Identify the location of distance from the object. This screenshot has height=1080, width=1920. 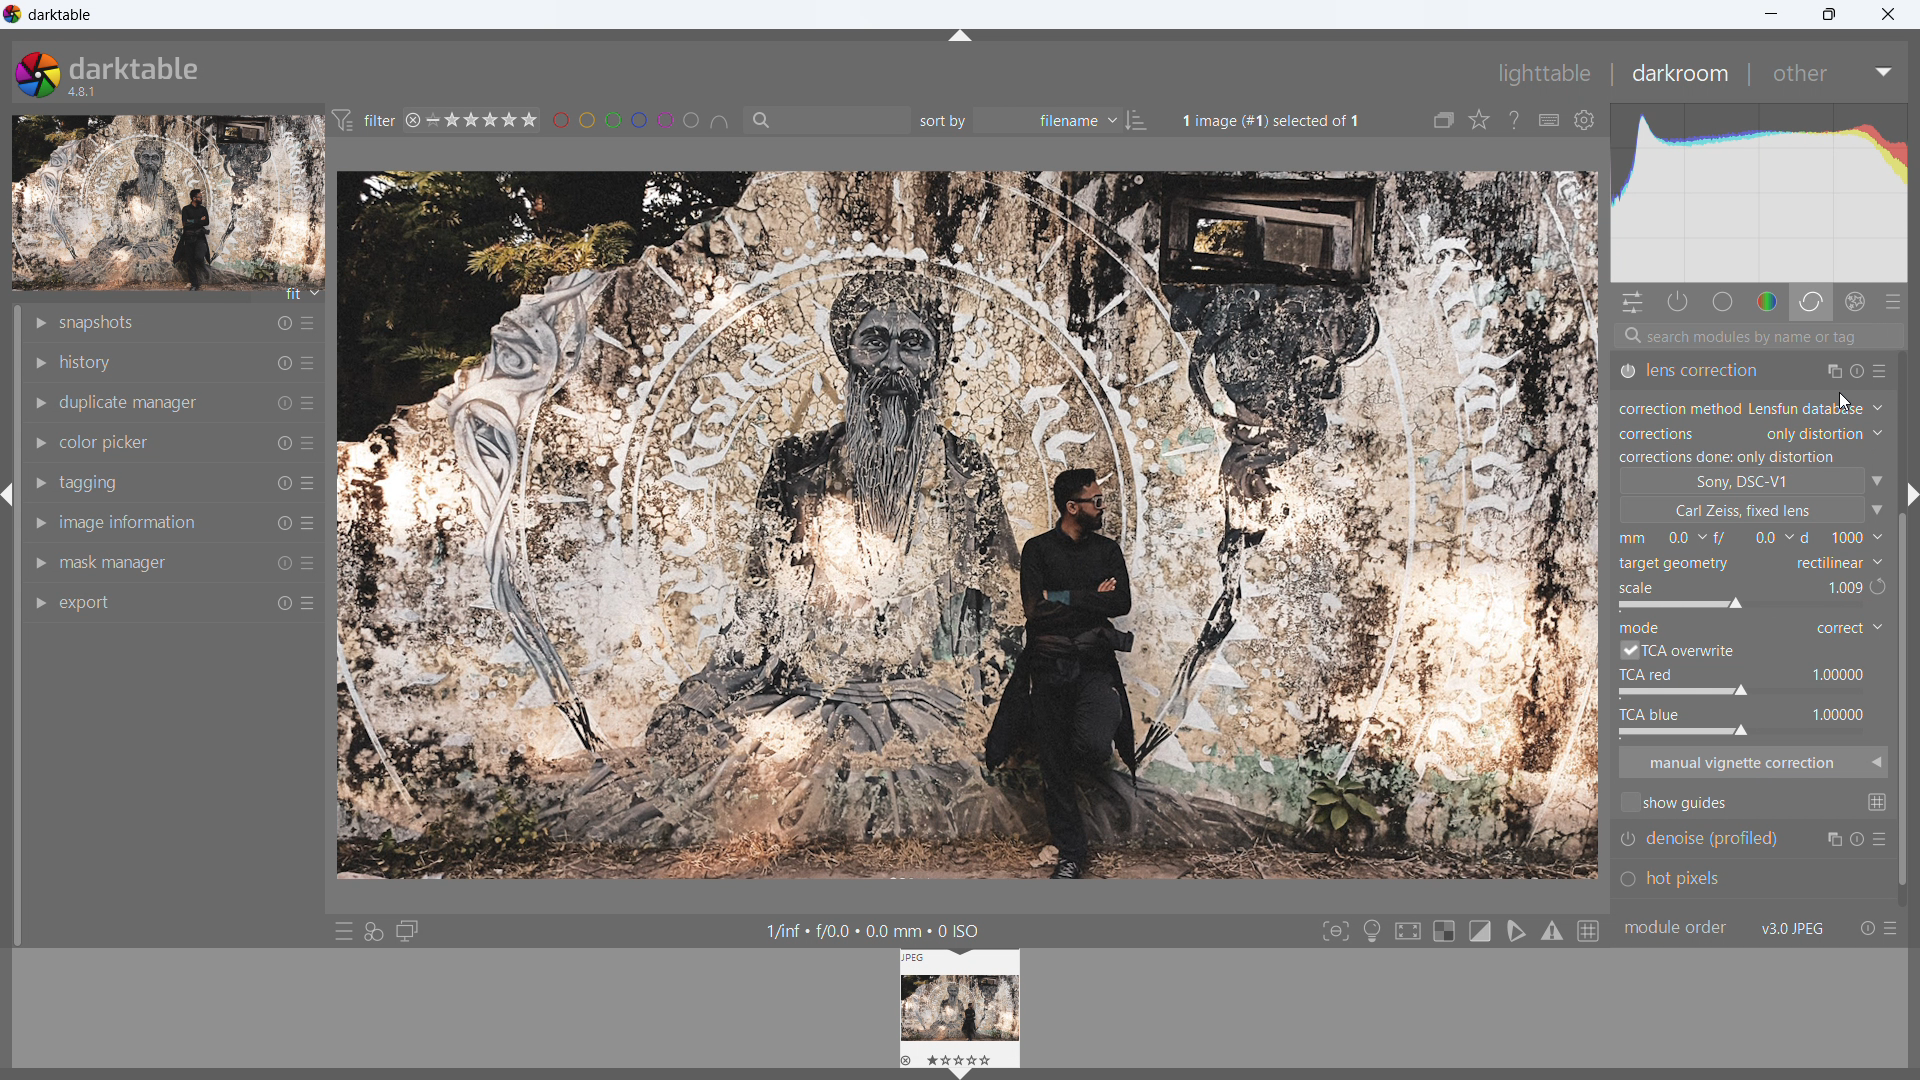
(1753, 540).